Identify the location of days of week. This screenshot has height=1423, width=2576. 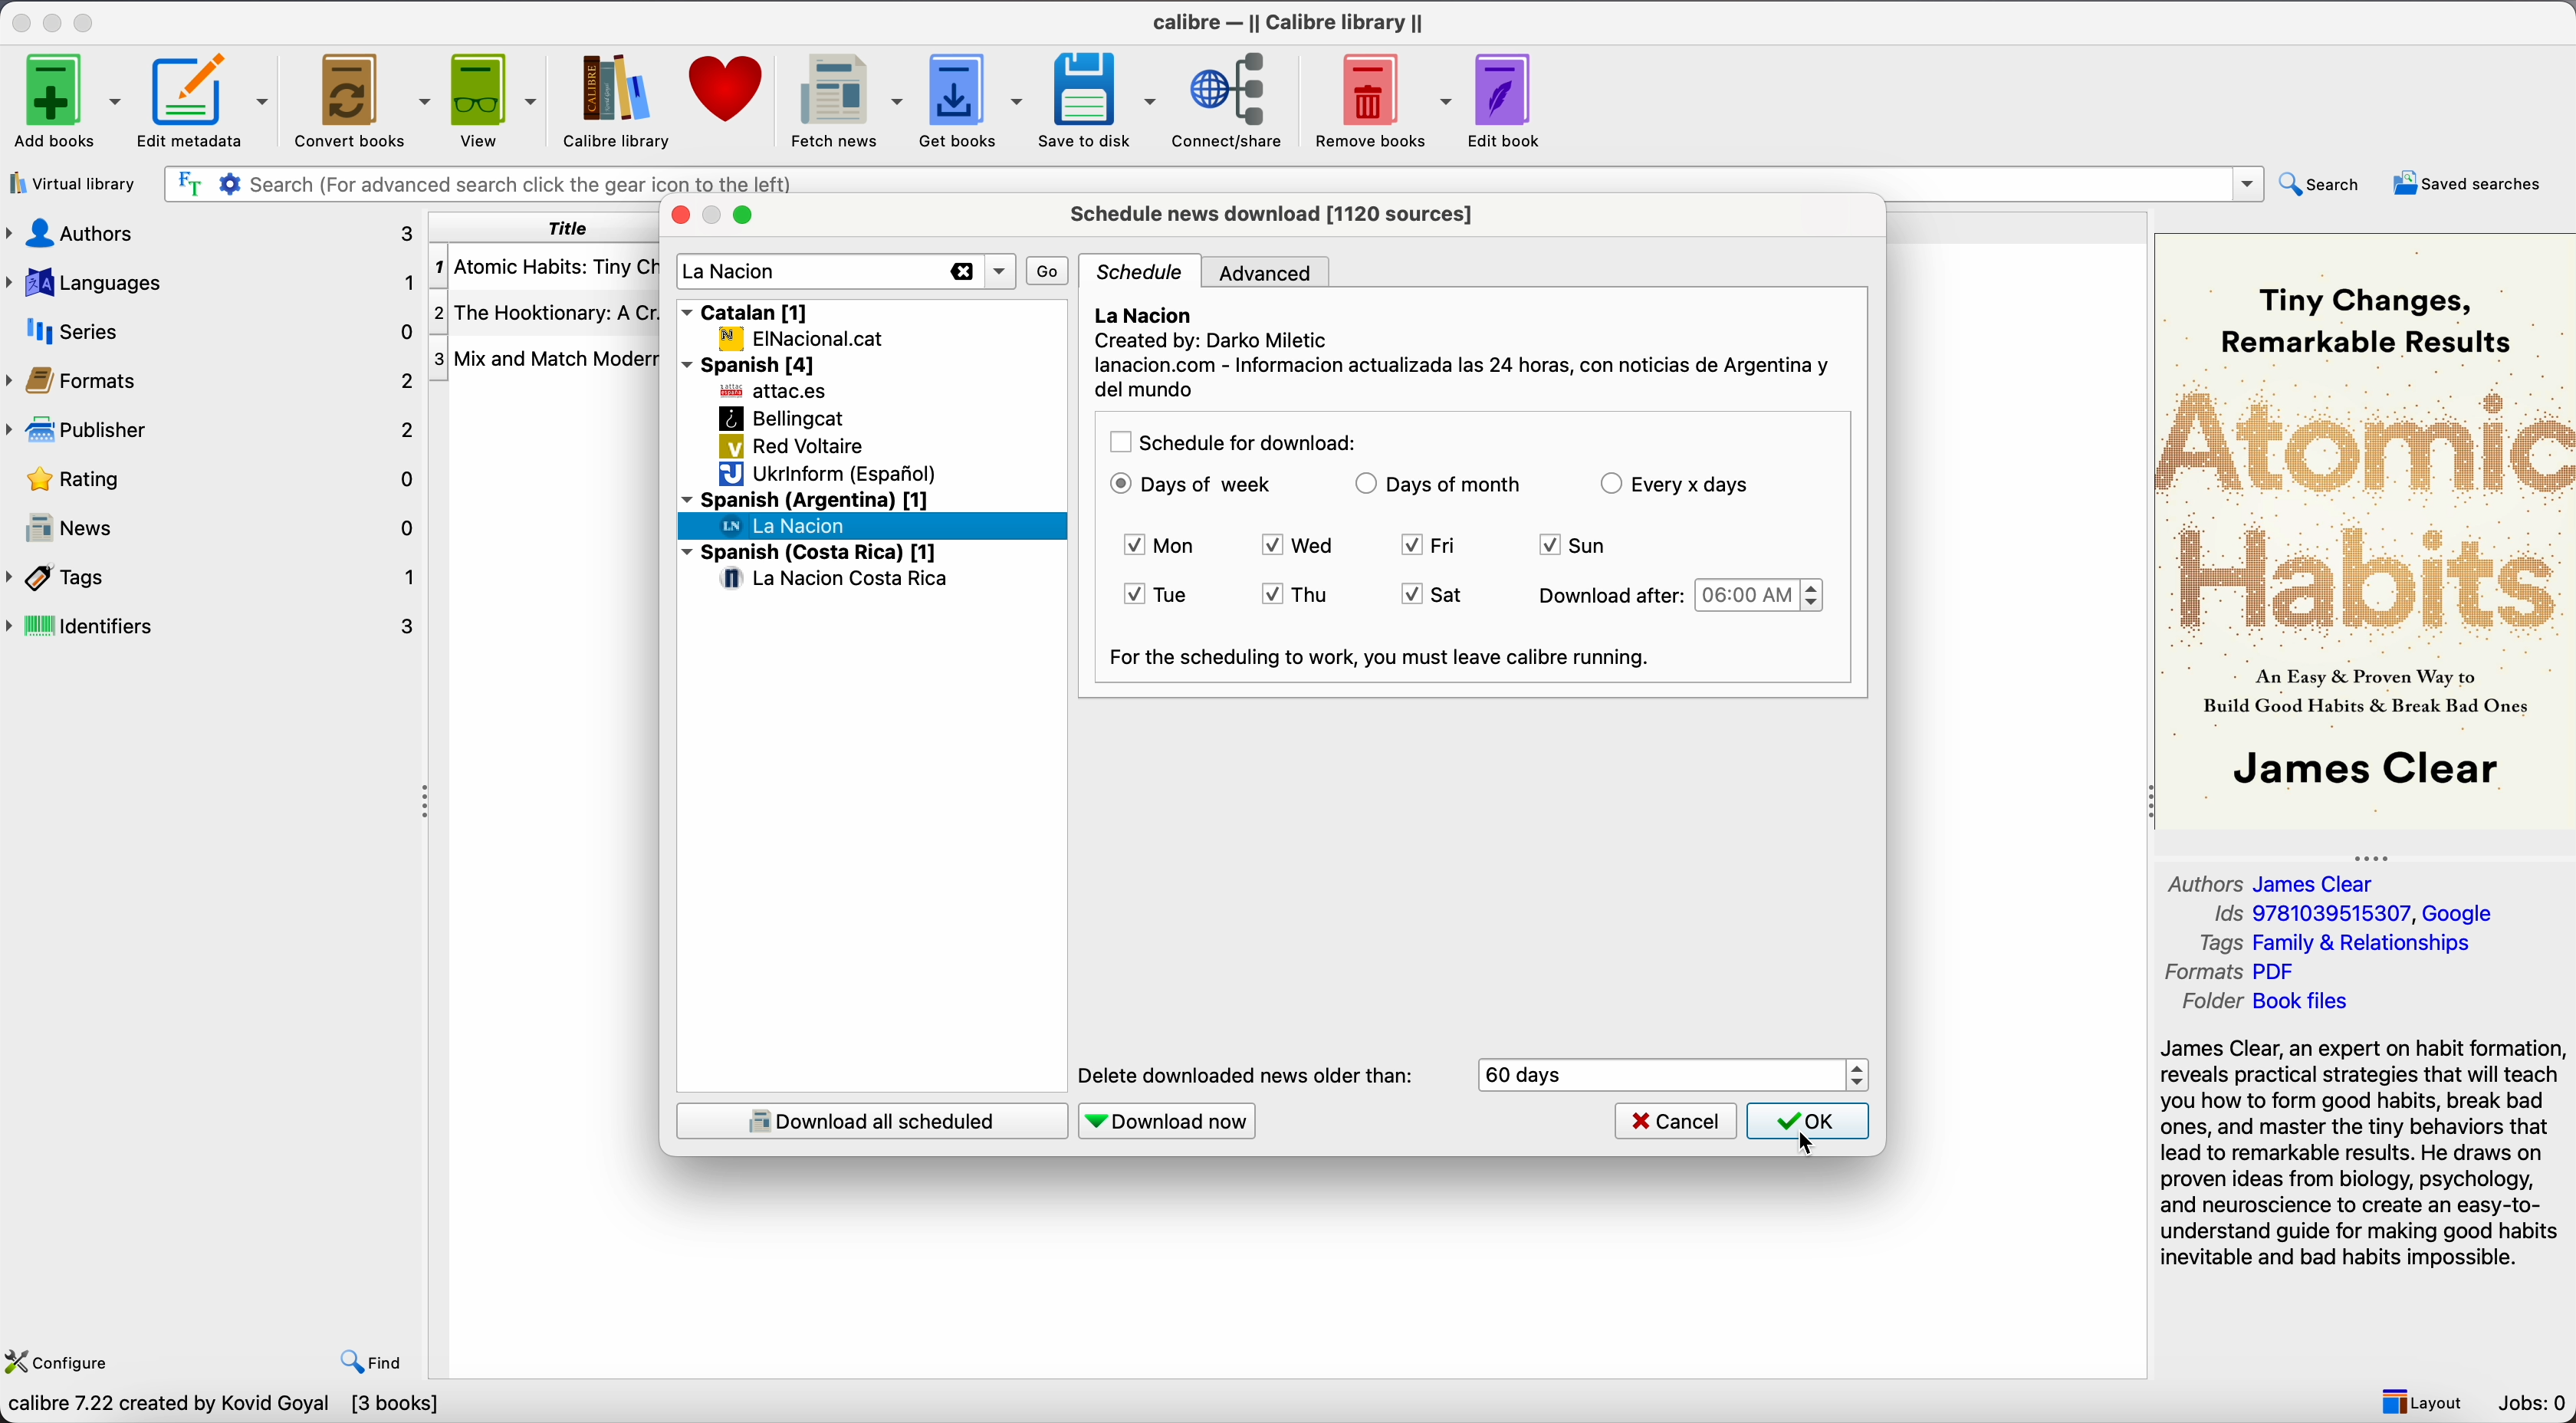
(1193, 485).